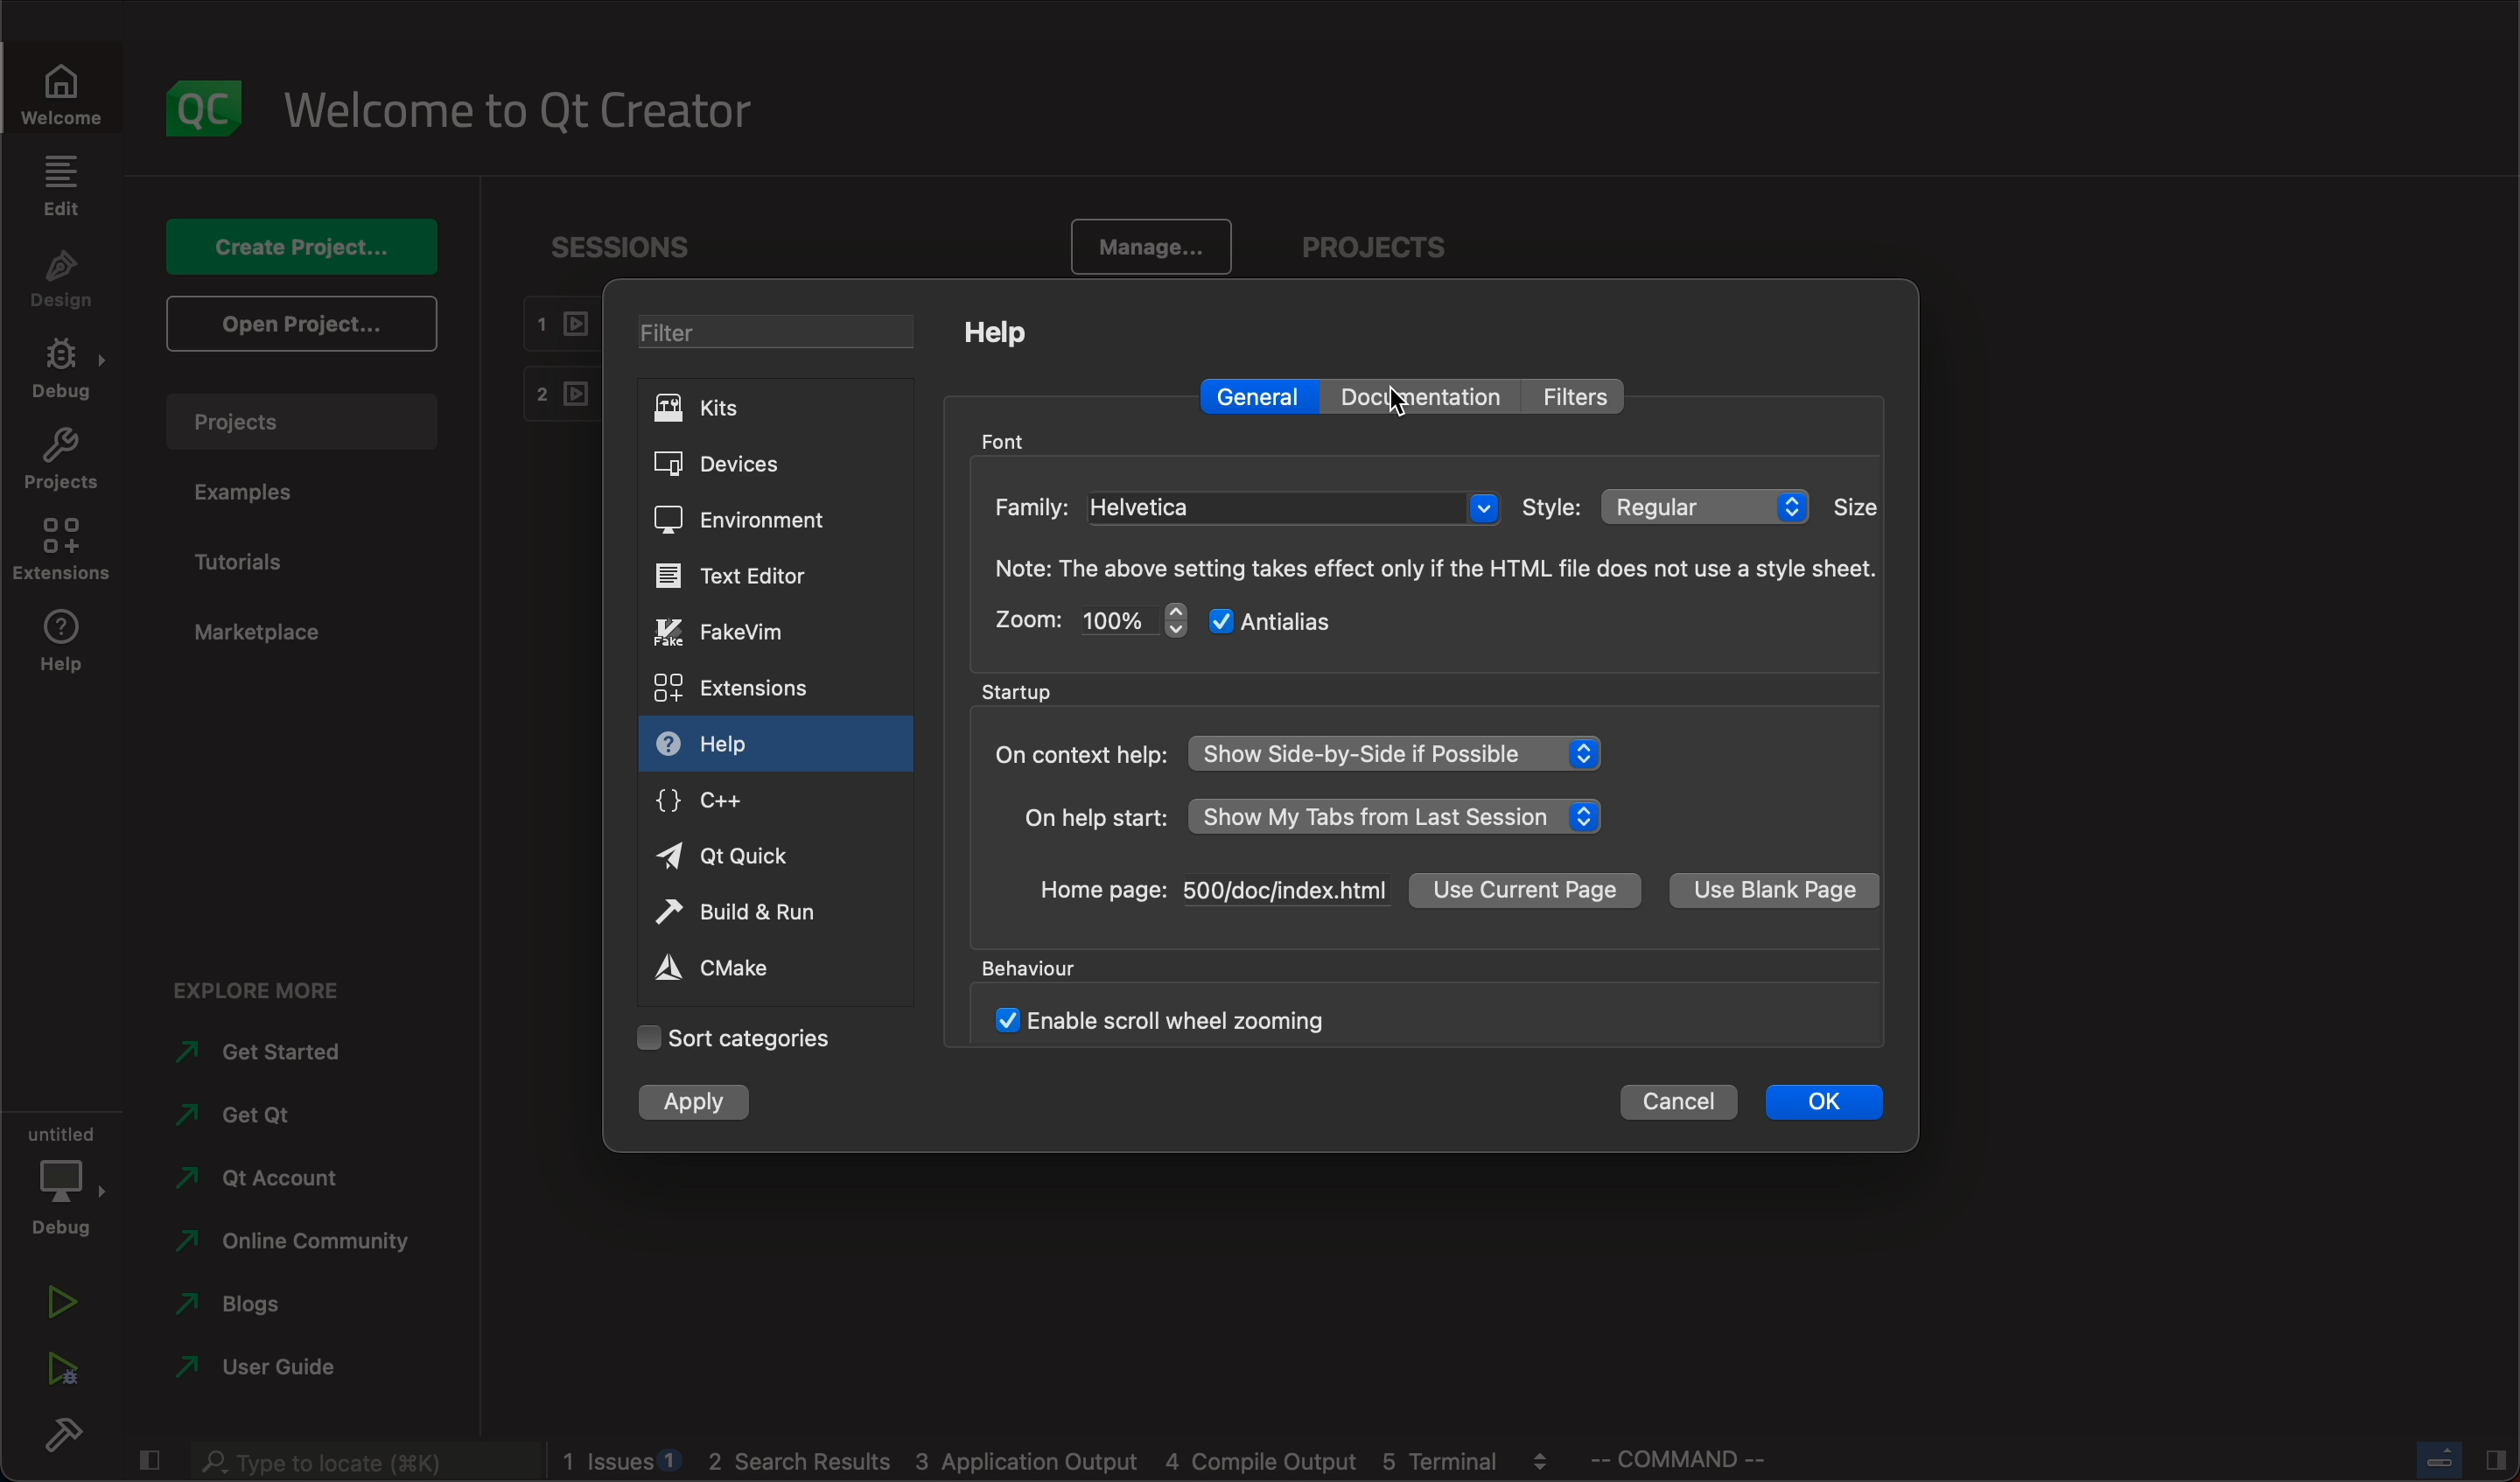 The width and height of the screenshot is (2520, 1482). Describe the element at coordinates (364, 1463) in the screenshot. I see `search bar` at that location.